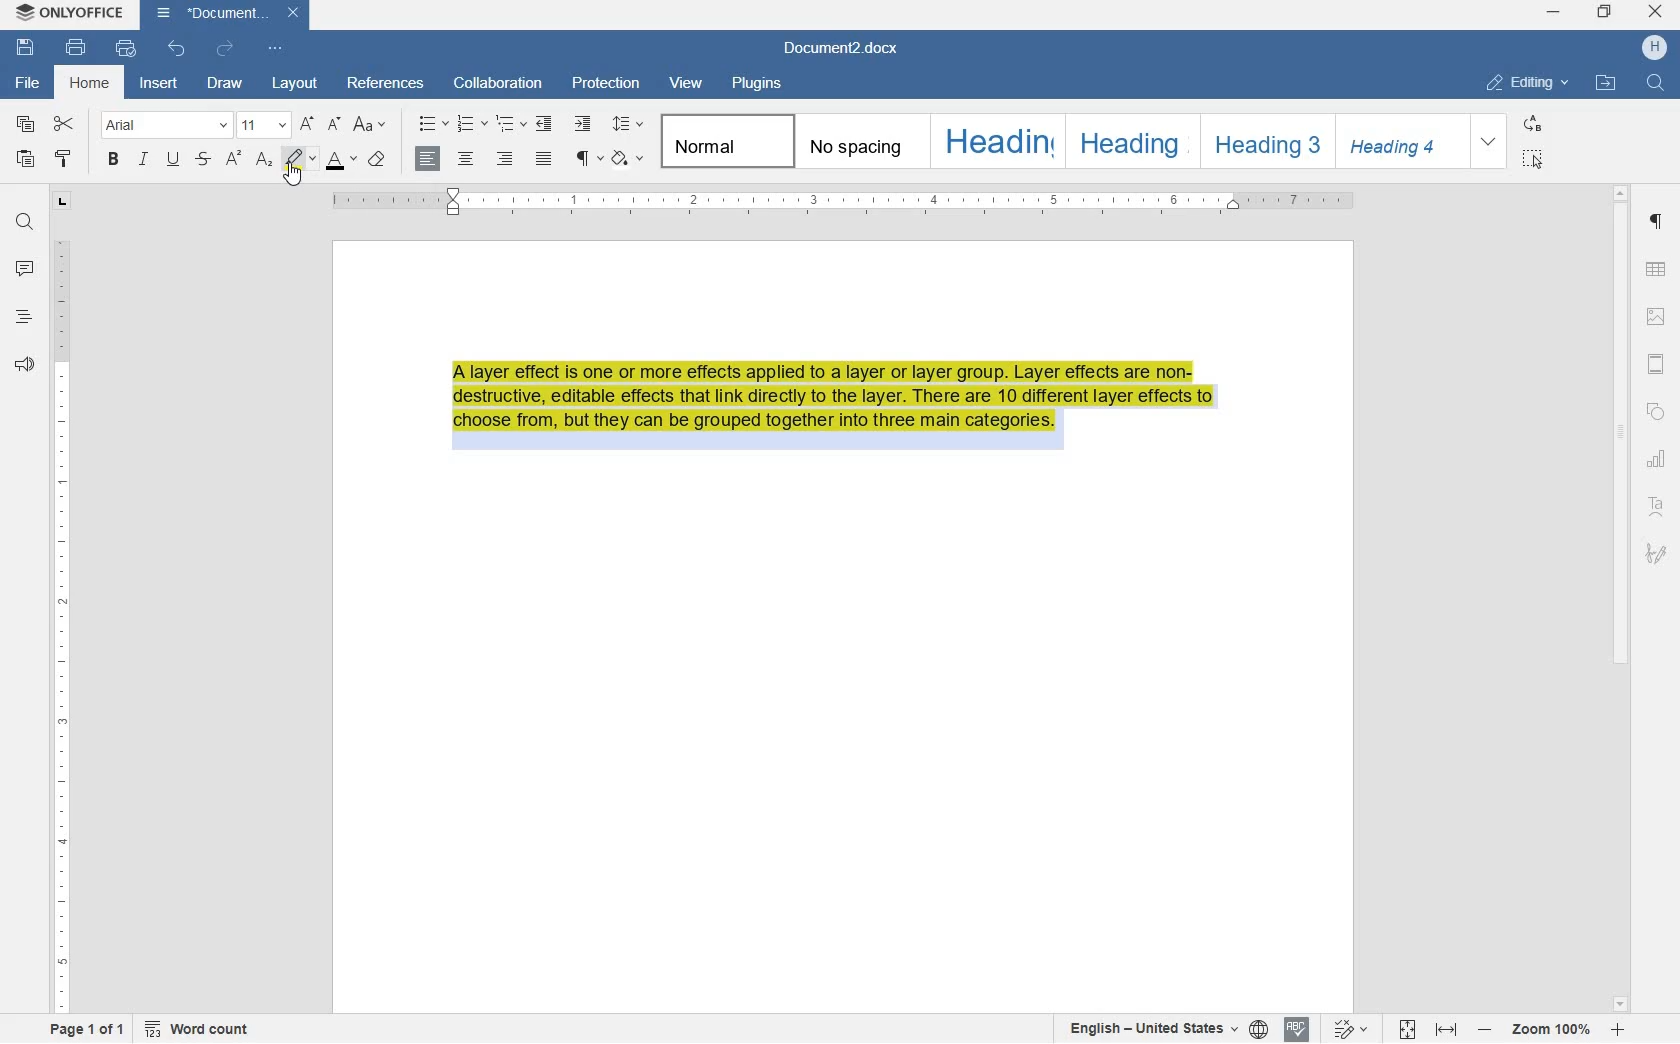  What do you see at coordinates (88, 1030) in the screenshot?
I see `PAGE 1 OF 1` at bounding box center [88, 1030].